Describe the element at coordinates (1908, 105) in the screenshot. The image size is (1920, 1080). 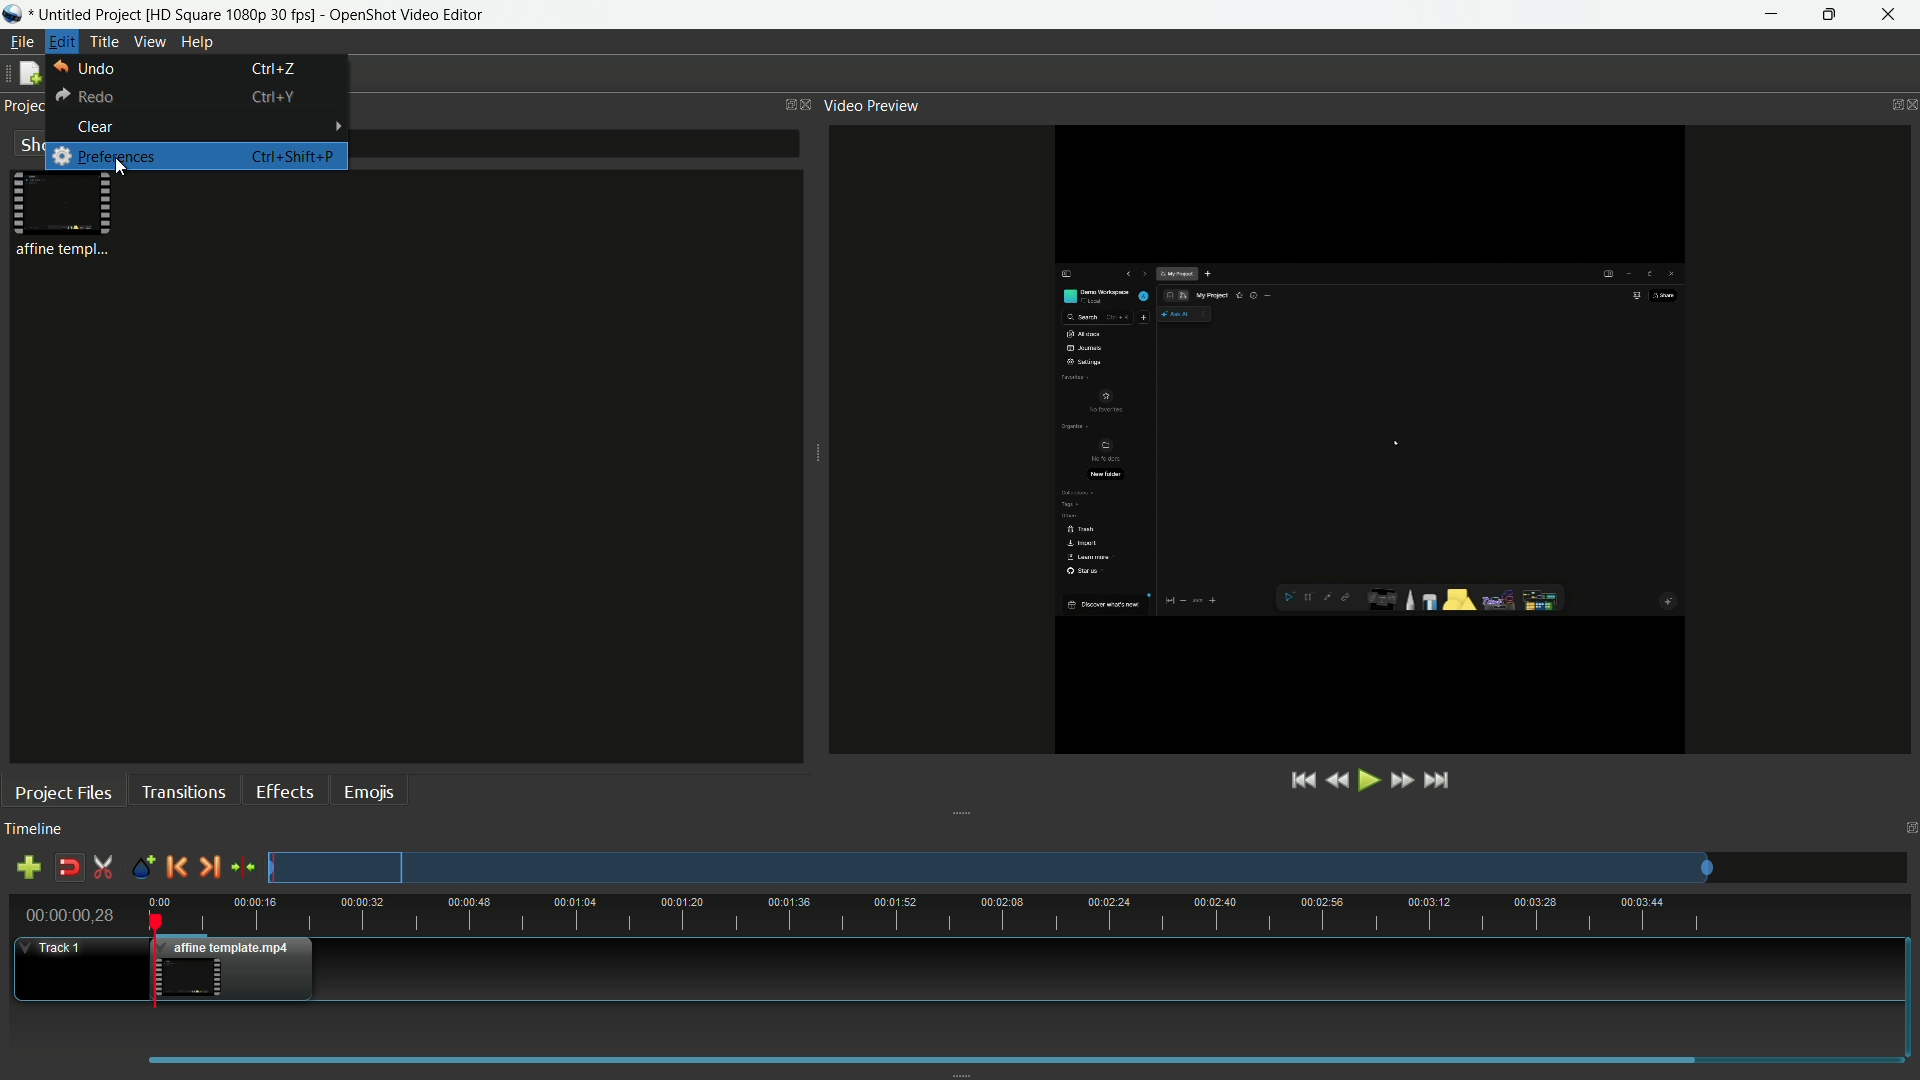
I see `close video preview` at that location.